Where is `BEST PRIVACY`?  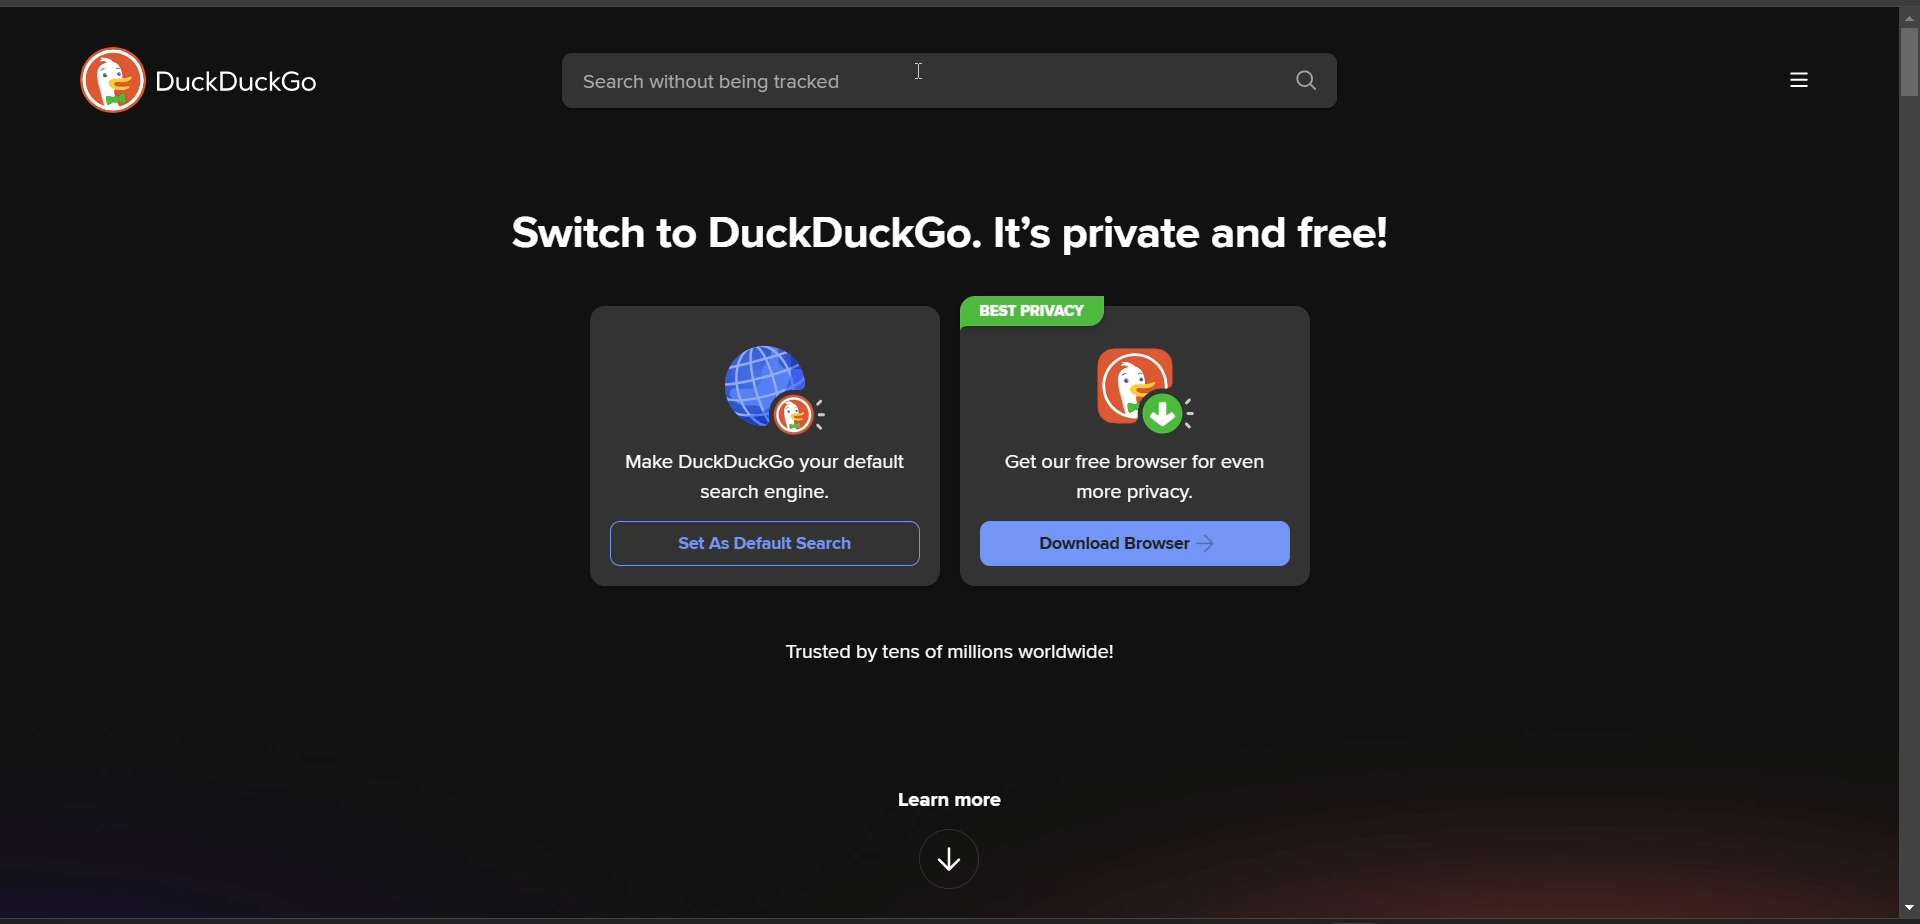
BEST PRIVACY is located at coordinates (1036, 308).